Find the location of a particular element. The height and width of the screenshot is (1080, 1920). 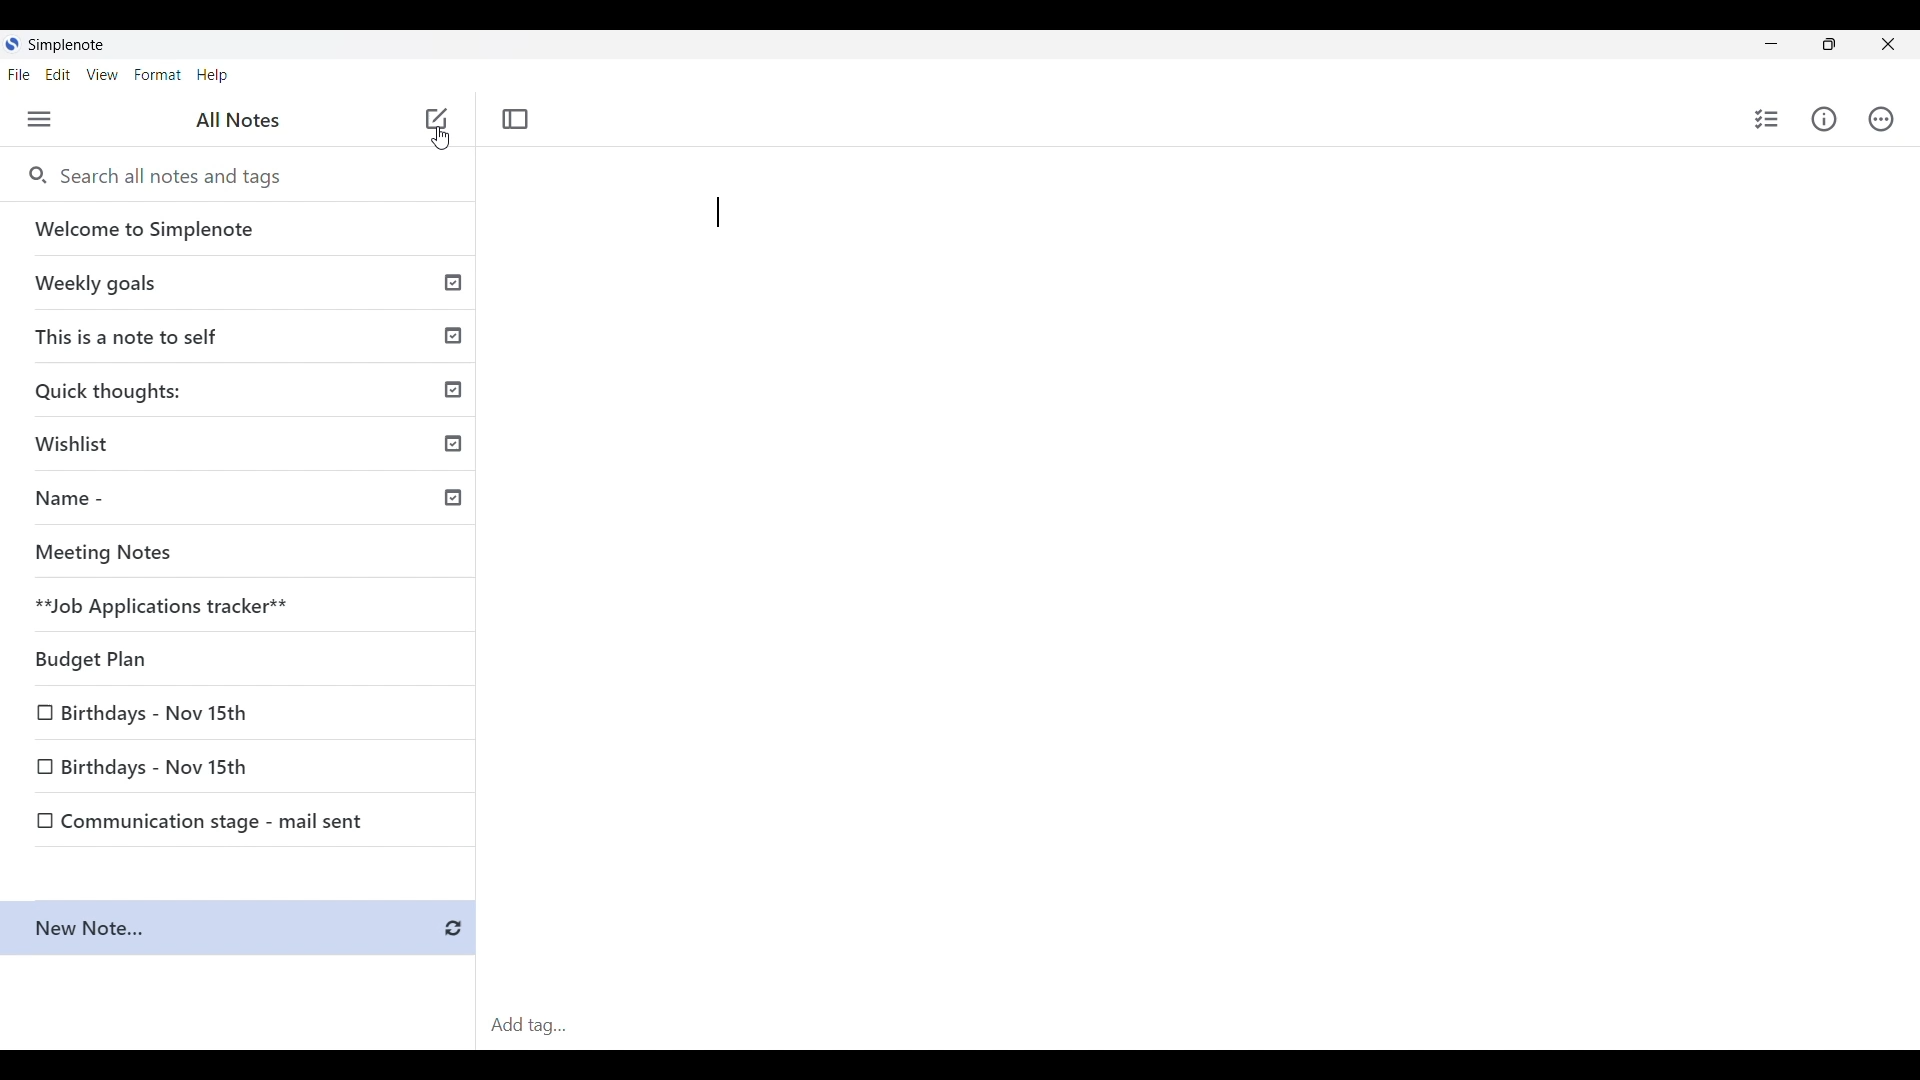

This is a note to self is located at coordinates (245, 337).